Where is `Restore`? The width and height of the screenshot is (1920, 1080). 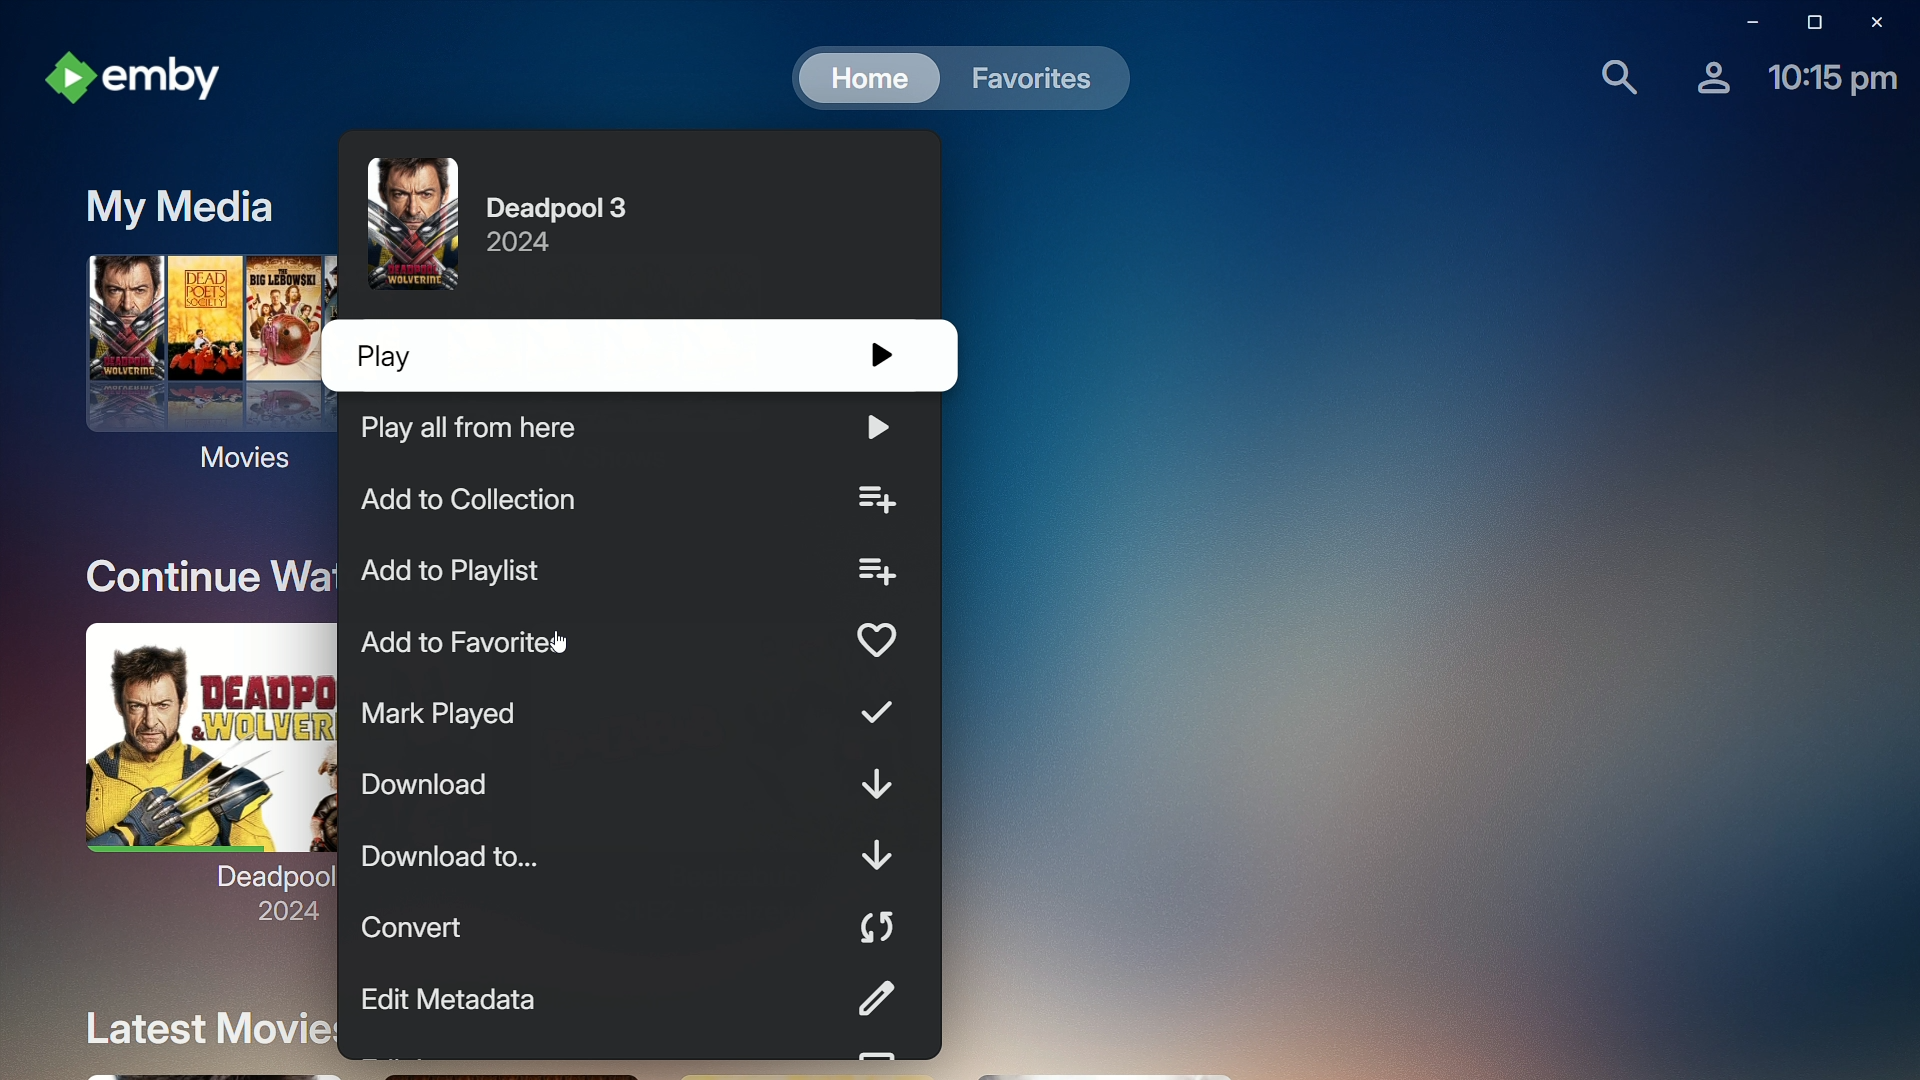
Restore is located at coordinates (1808, 26).